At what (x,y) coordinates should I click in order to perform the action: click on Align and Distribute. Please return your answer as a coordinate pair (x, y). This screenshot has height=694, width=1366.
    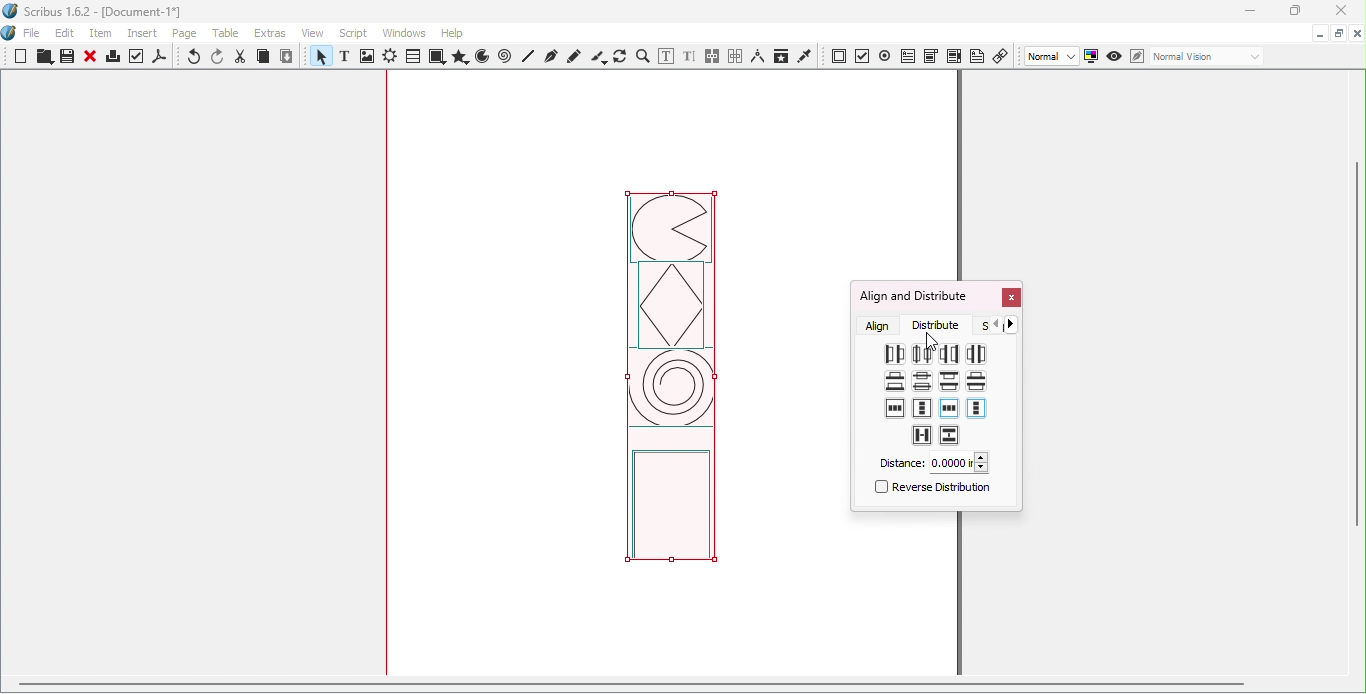
    Looking at the image, I should click on (913, 296).